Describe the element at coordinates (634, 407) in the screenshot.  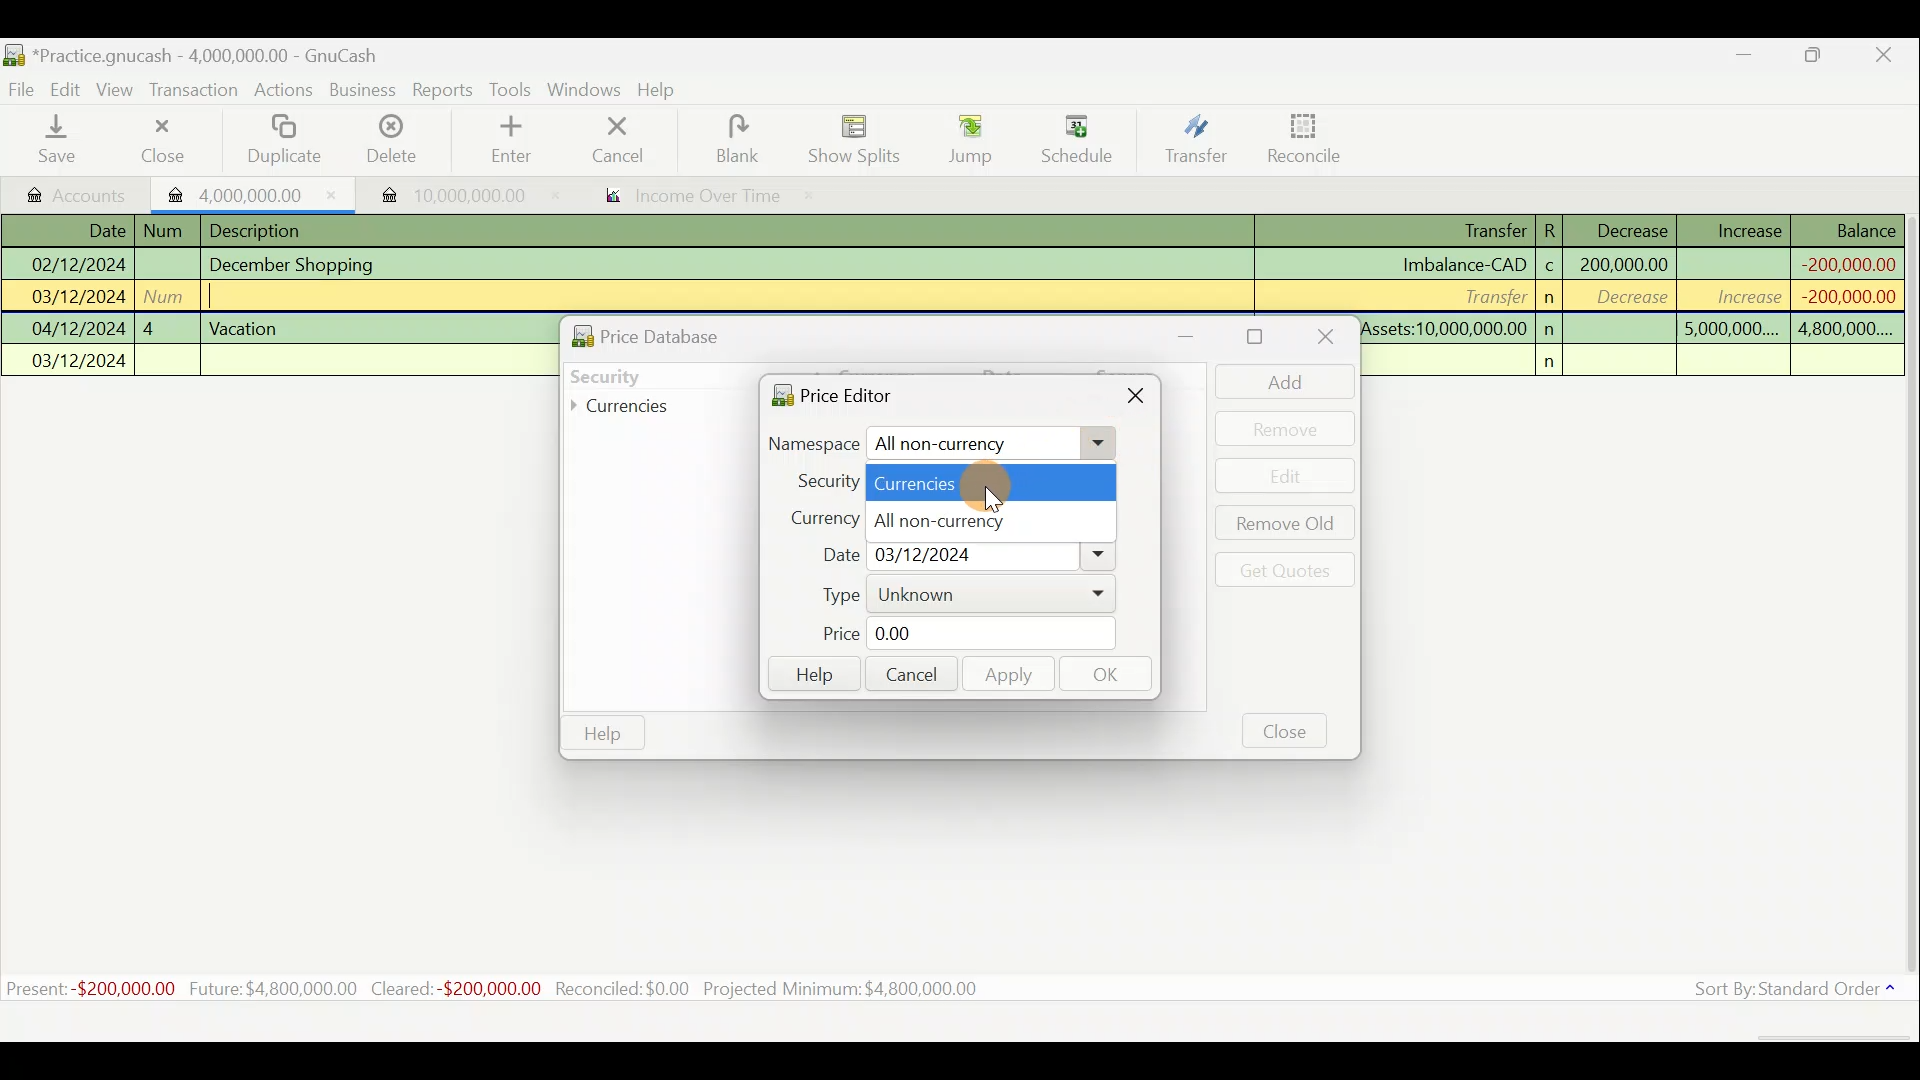
I see `Currencies` at that location.